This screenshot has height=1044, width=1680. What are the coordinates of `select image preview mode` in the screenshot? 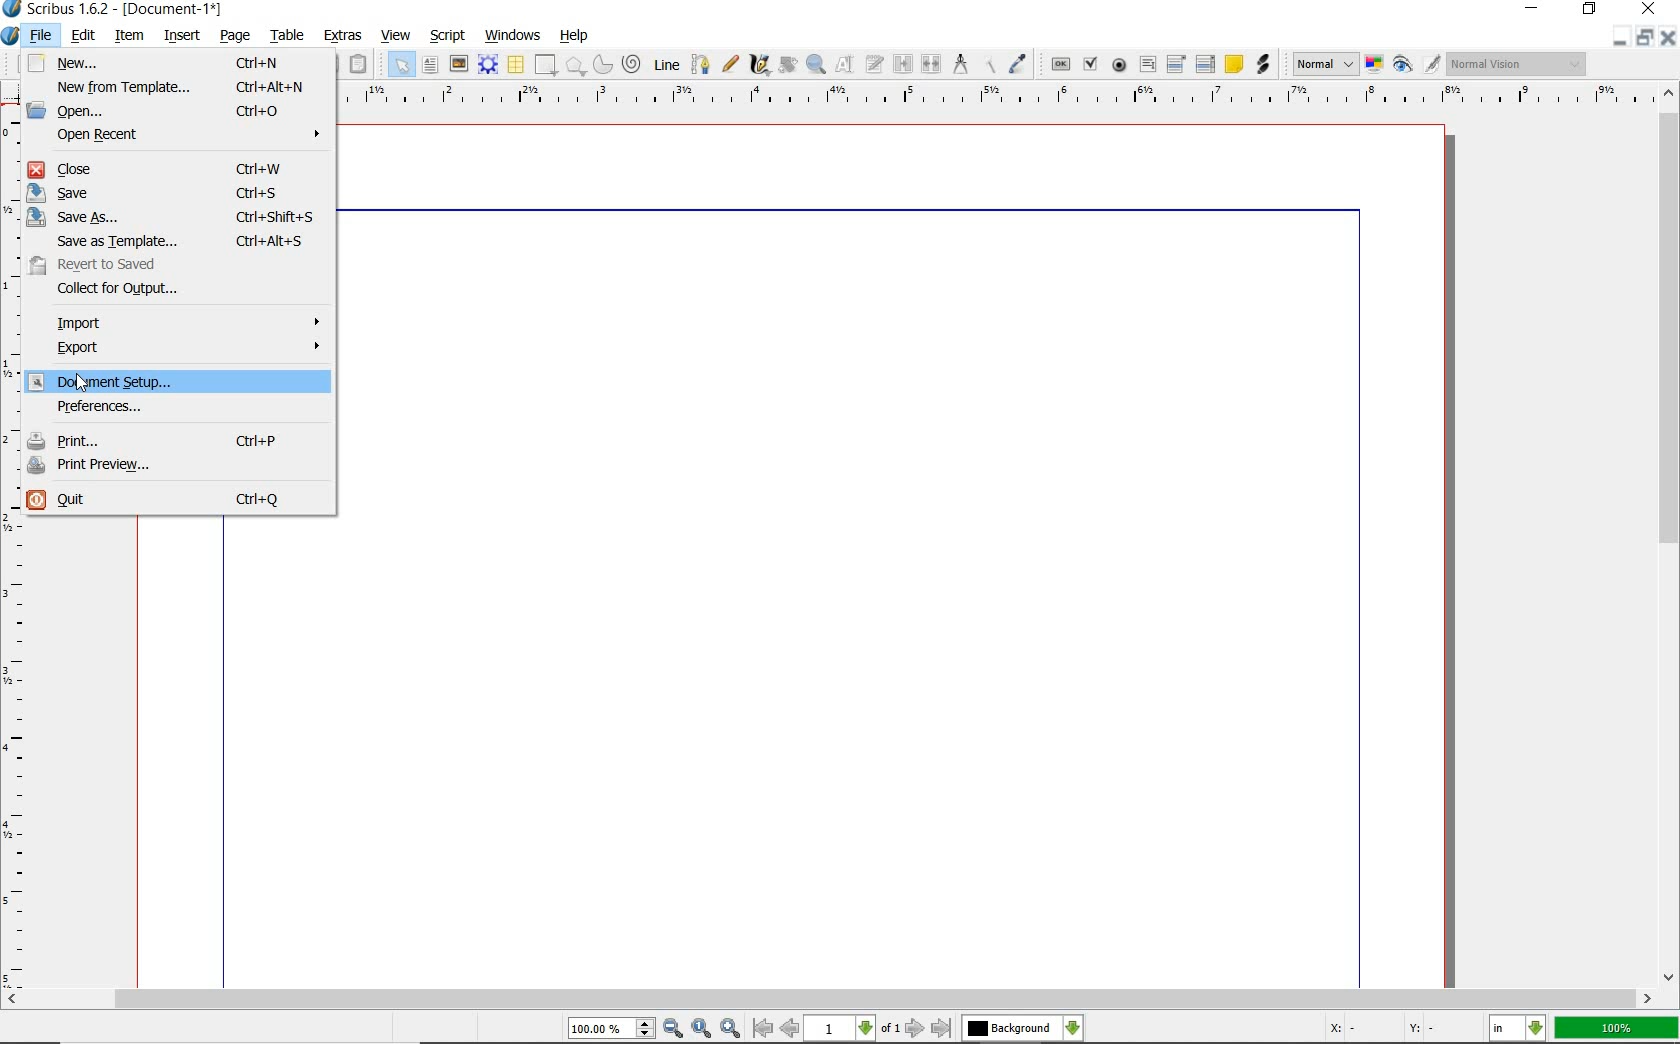 It's located at (1325, 65).